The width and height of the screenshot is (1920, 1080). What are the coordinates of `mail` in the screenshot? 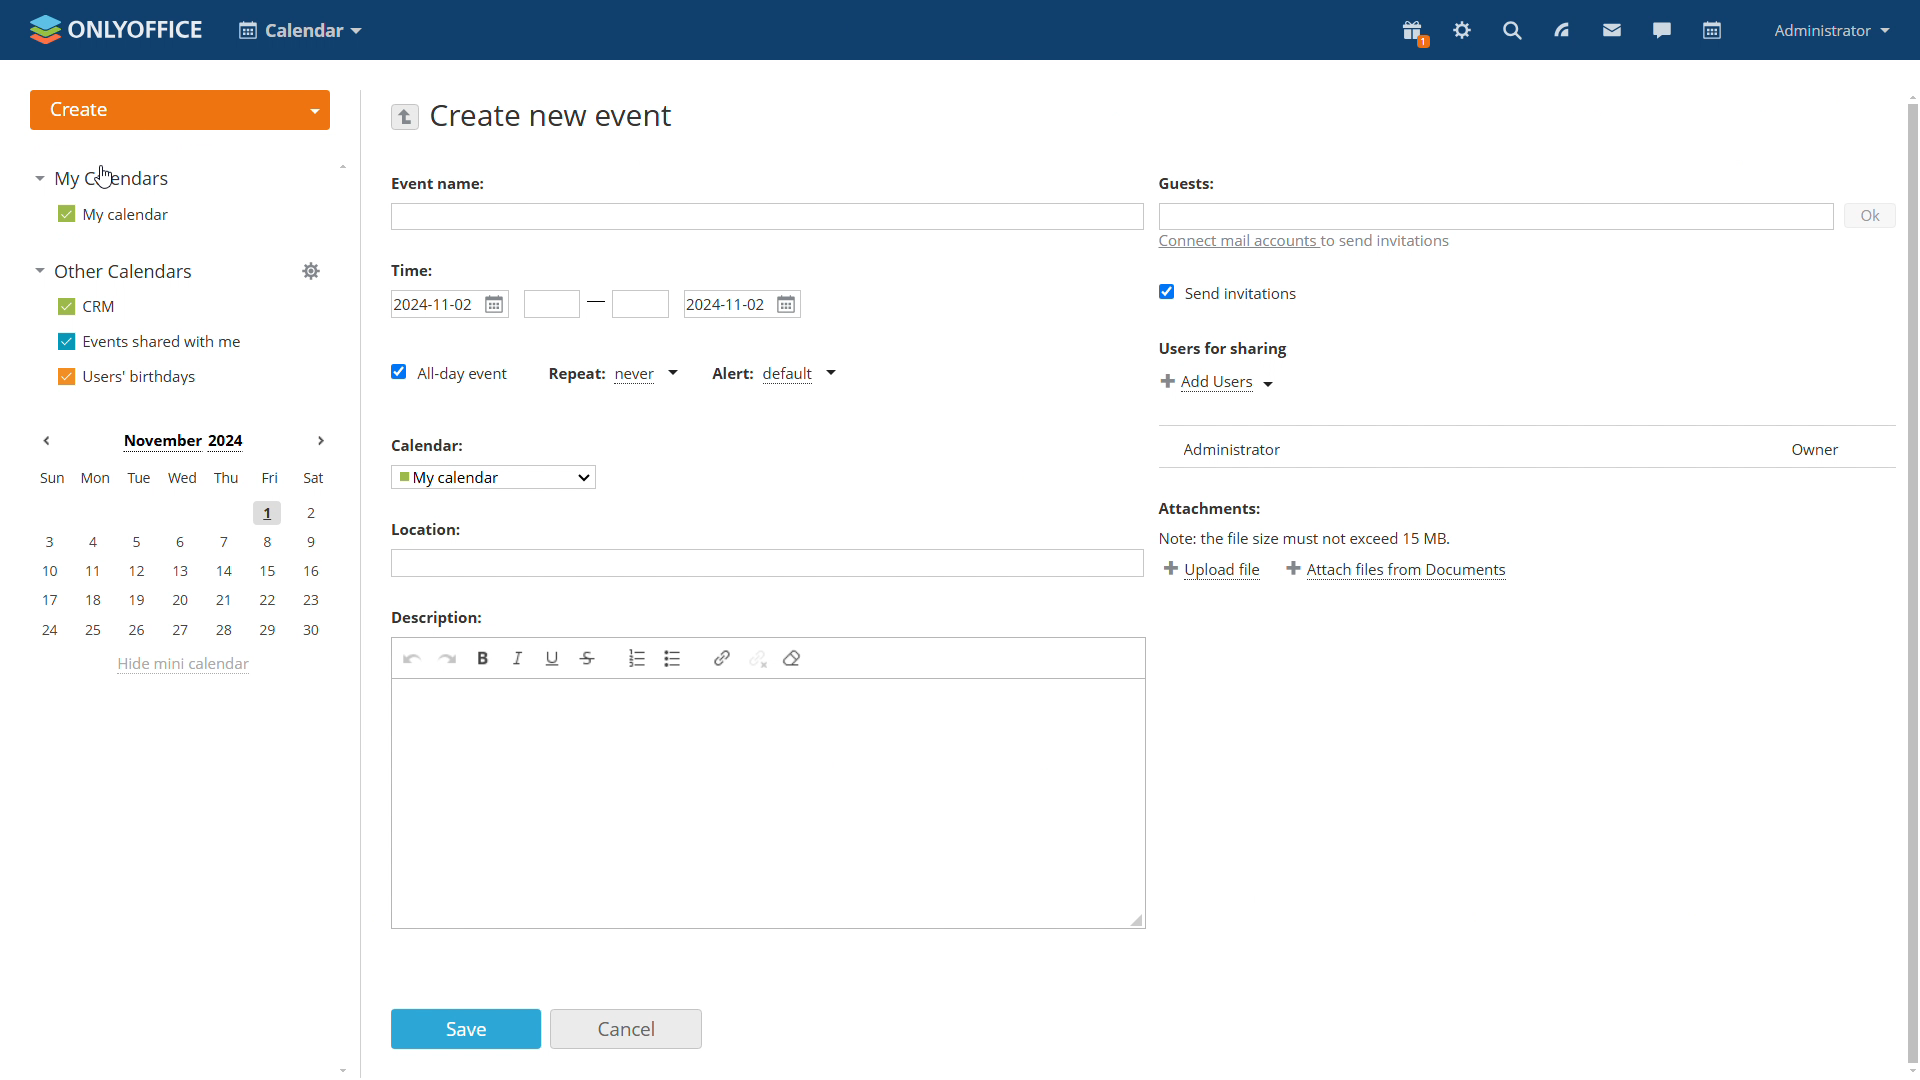 It's located at (1613, 32).